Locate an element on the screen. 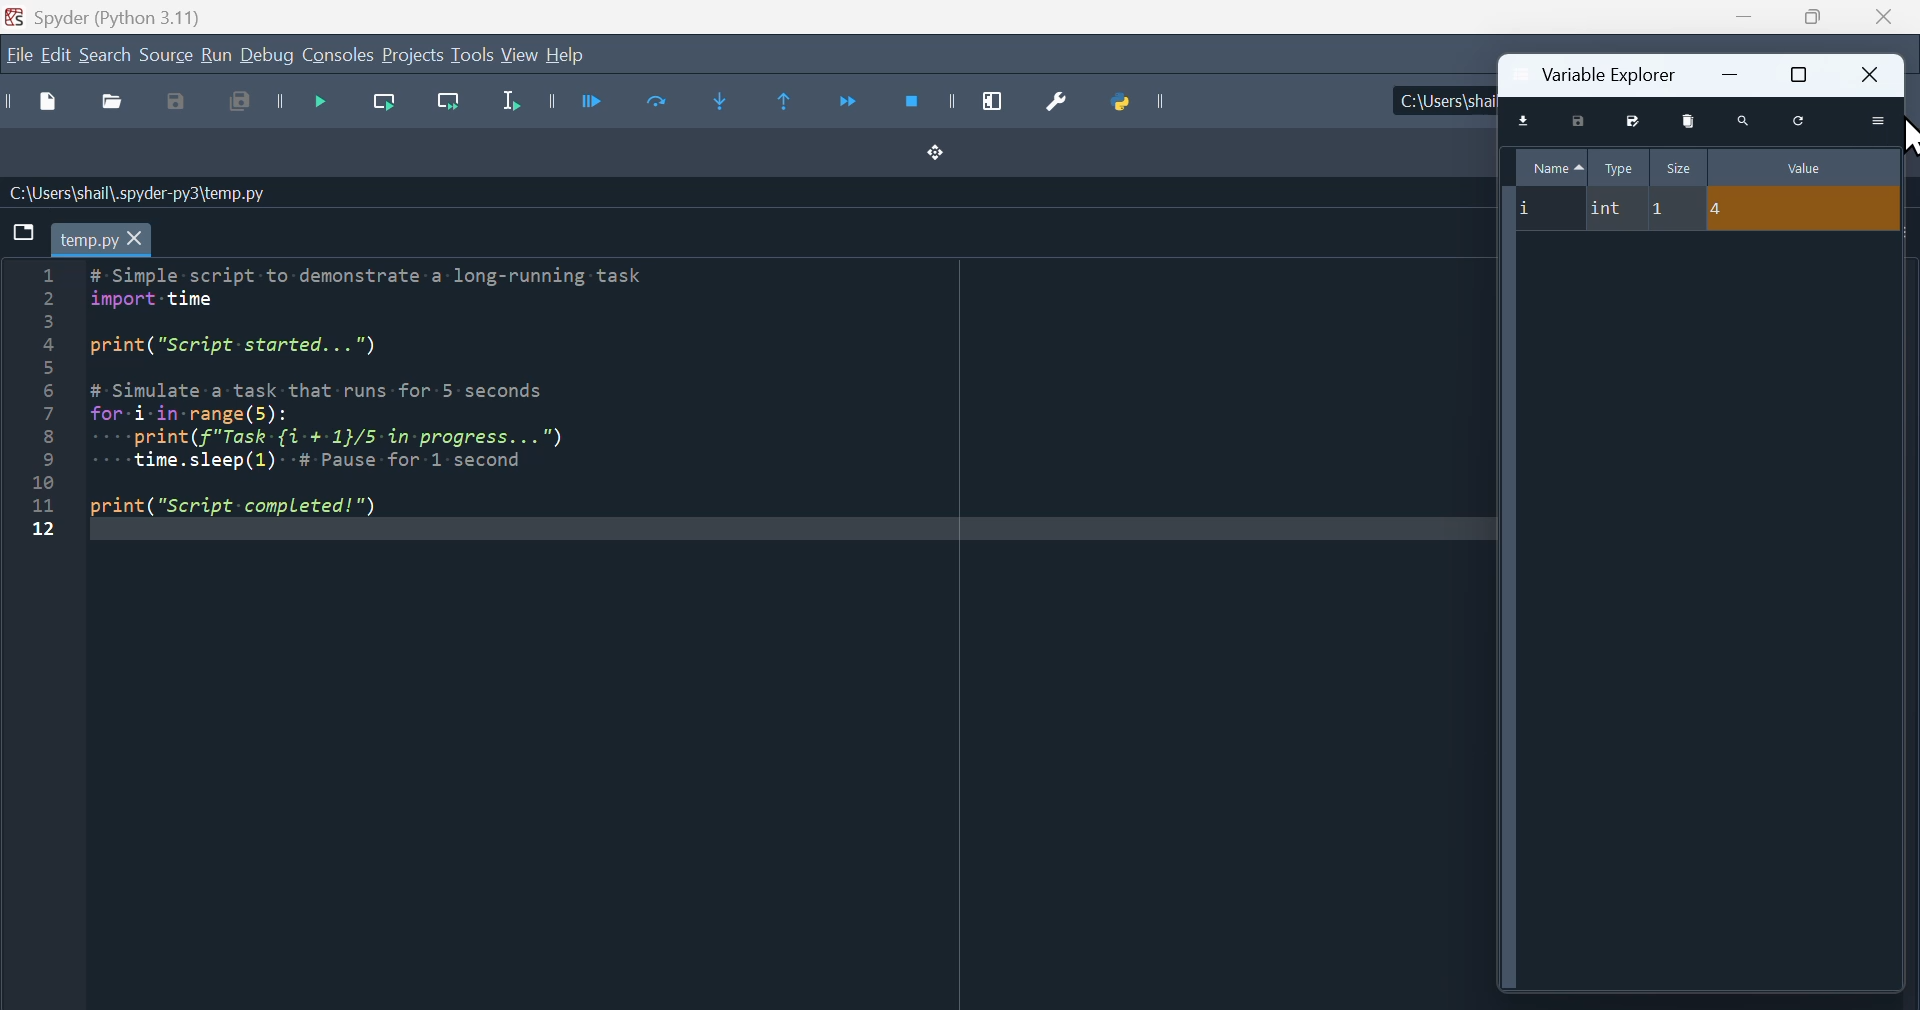 Image resolution: width=1920 pixels, height=1010 pixels. save as is located at coordinates (181, 103).